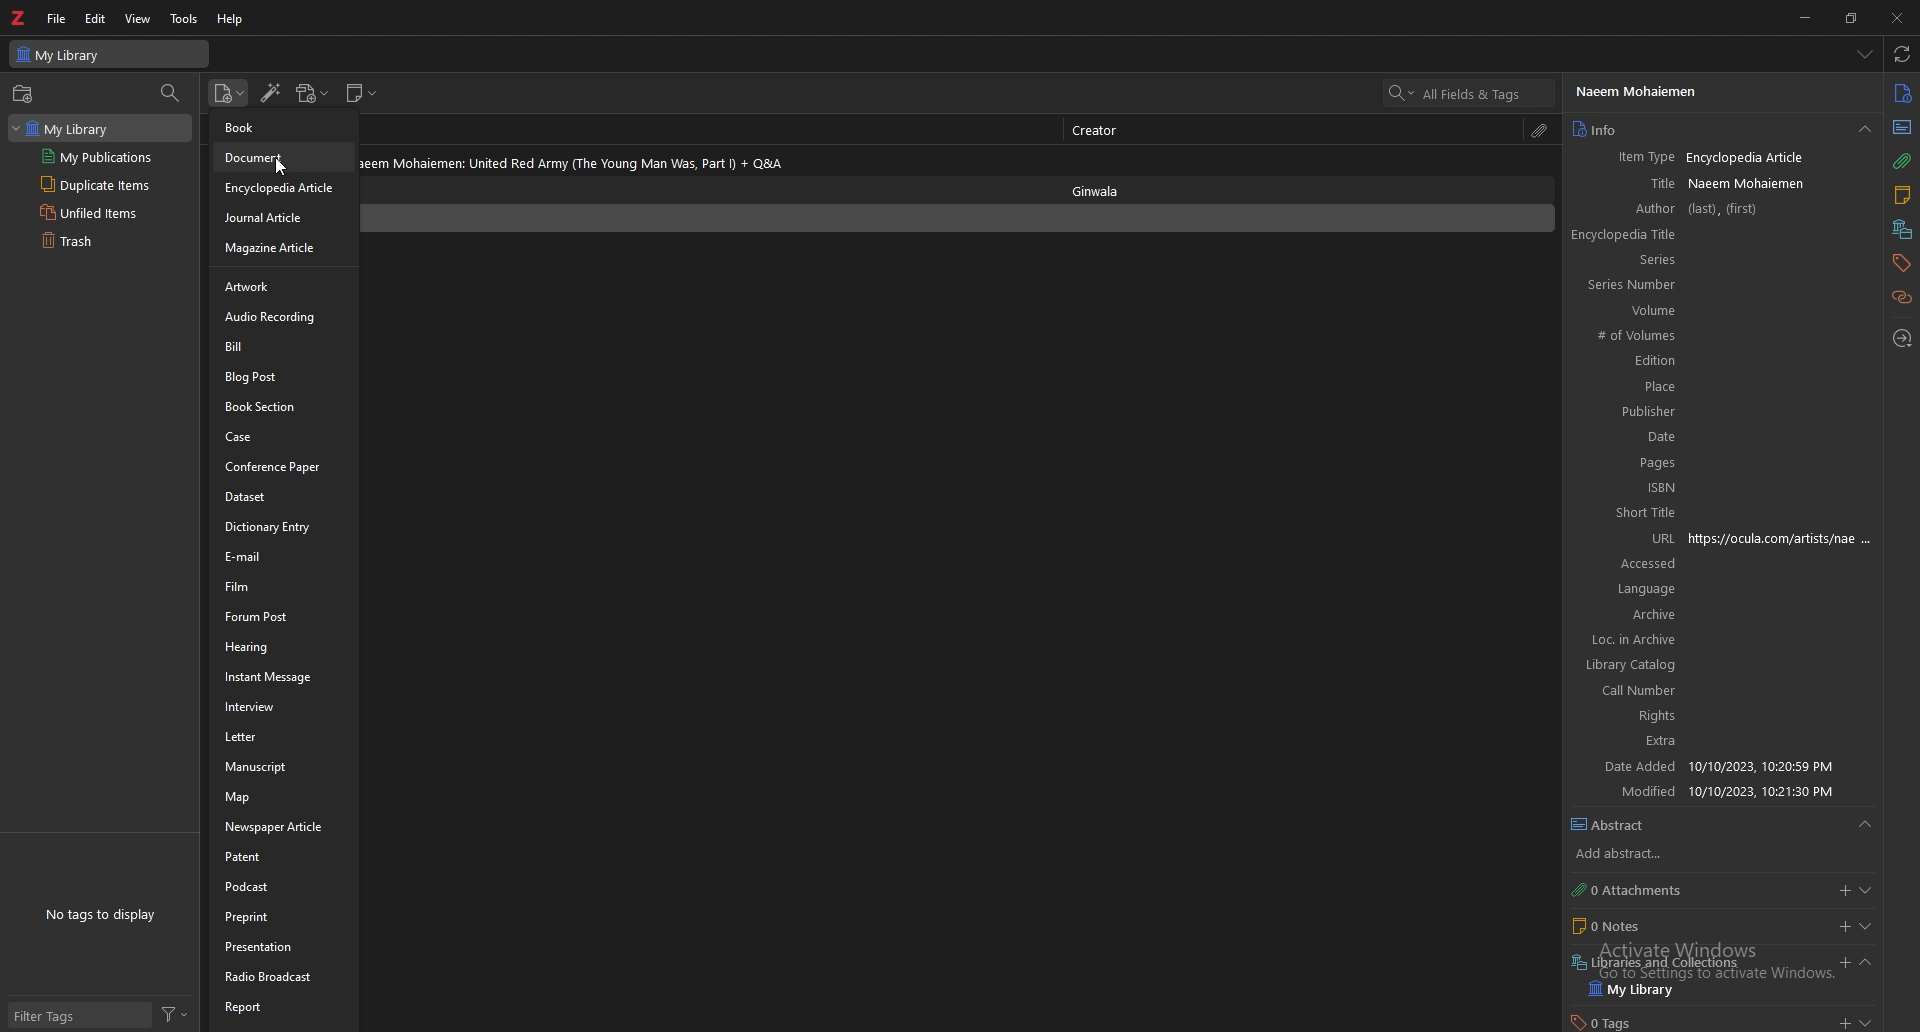 This screenshot has width=1920, height=1032. What do you see at coordinates (1904, 338) in the screenshot?
I see `locate` at bounding box center [1904, 338].